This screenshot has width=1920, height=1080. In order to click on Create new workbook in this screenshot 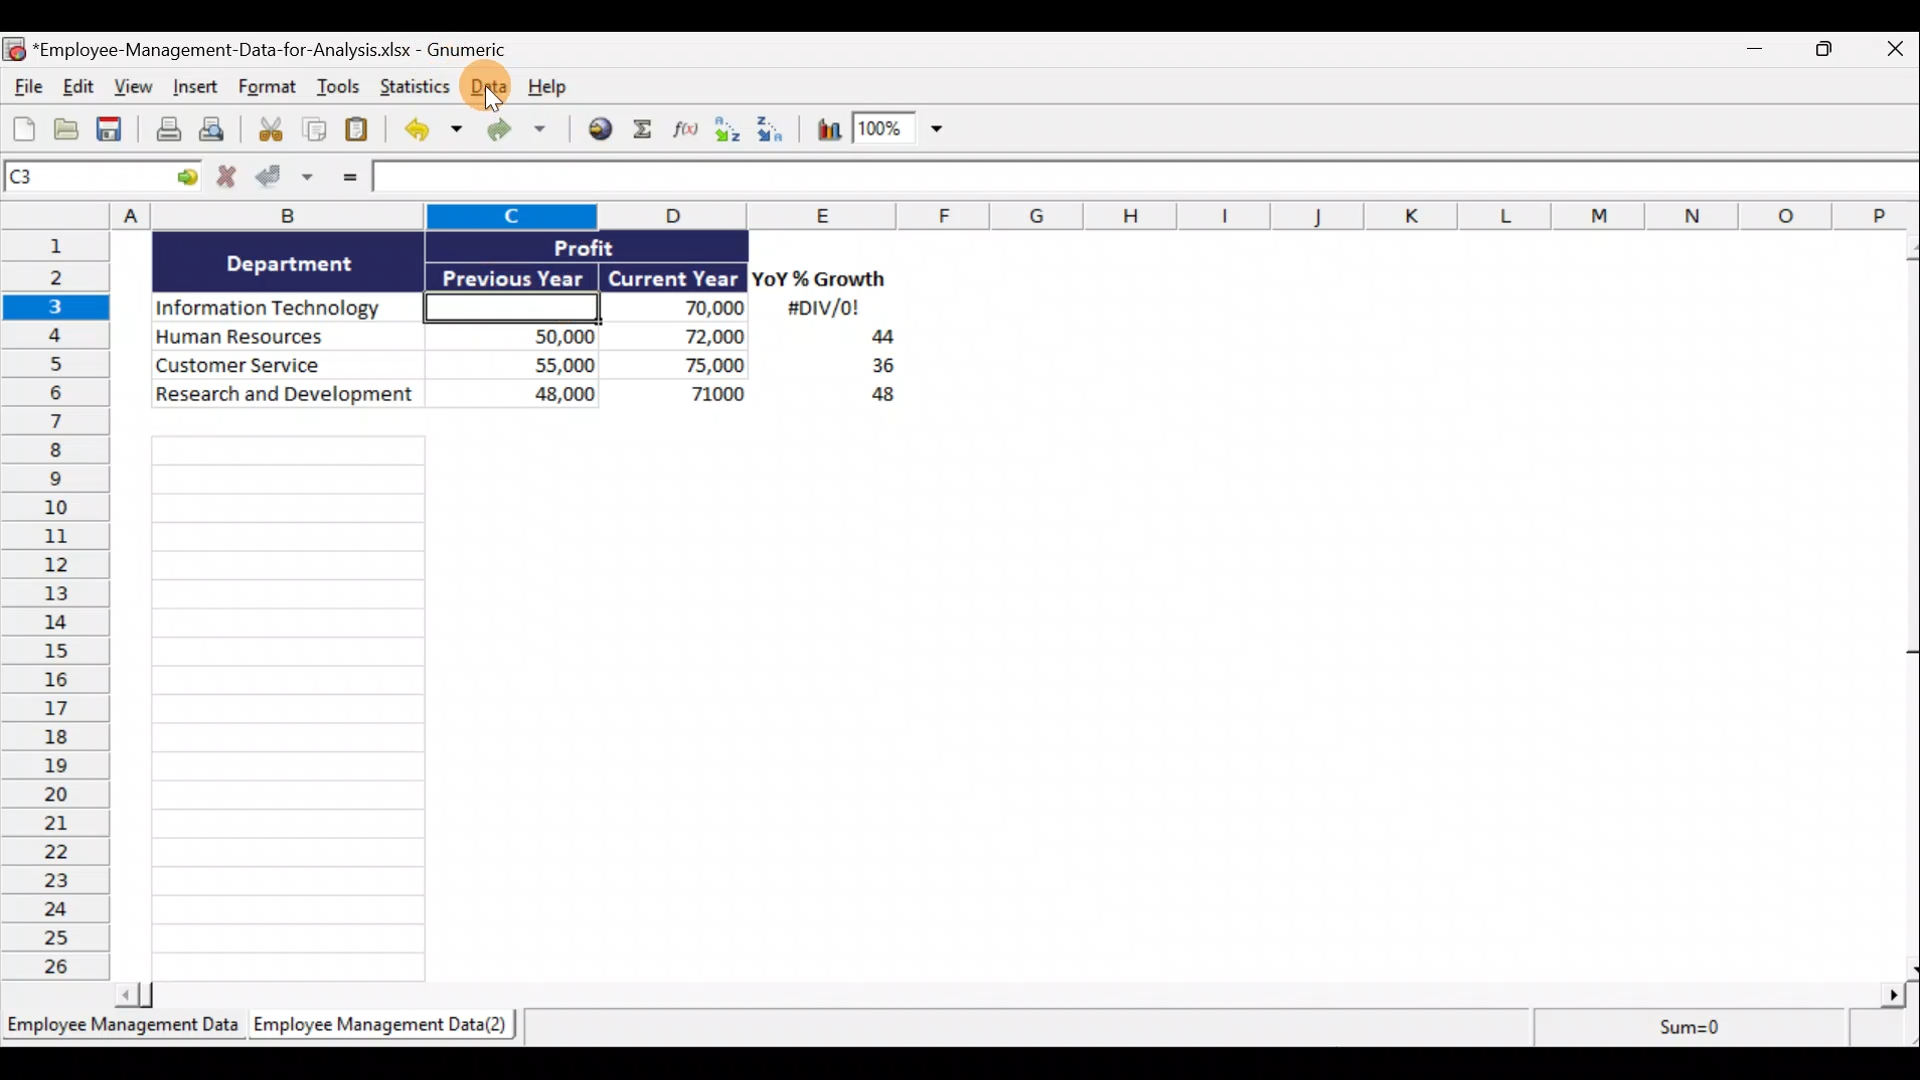, I will do `click(24, 128)`.